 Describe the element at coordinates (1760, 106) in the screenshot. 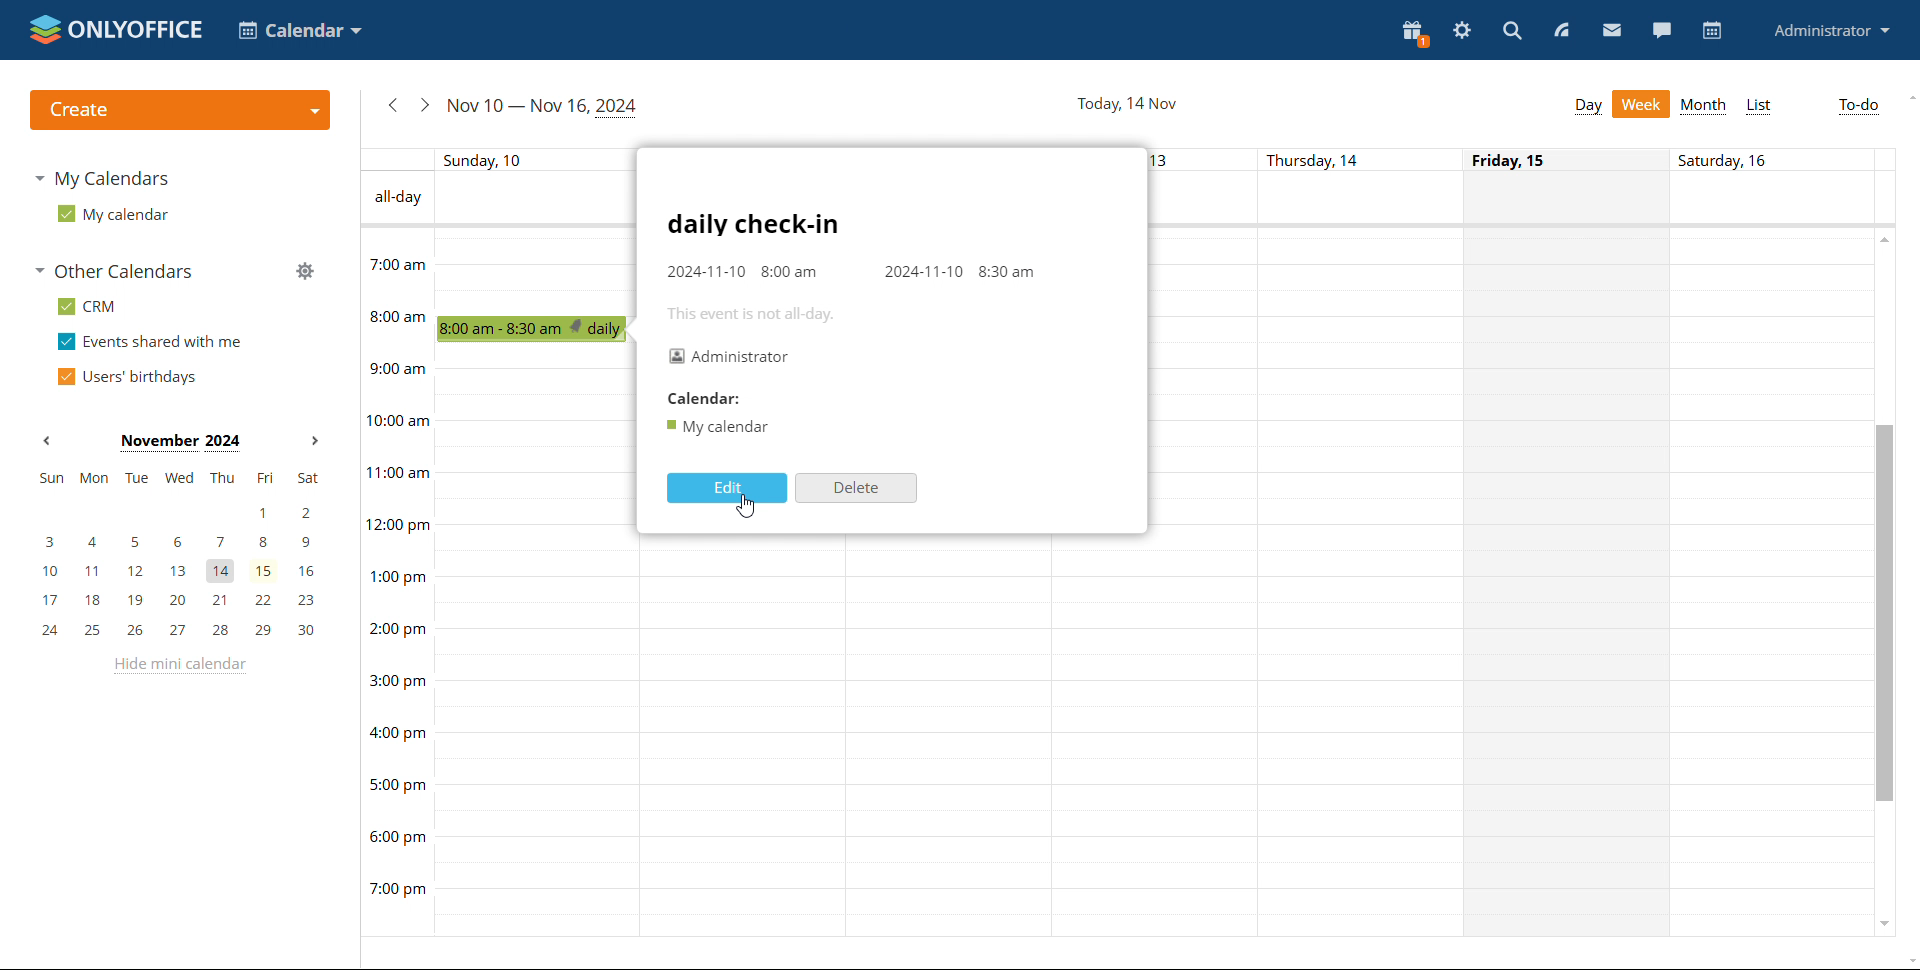

I see `list view` at that location.